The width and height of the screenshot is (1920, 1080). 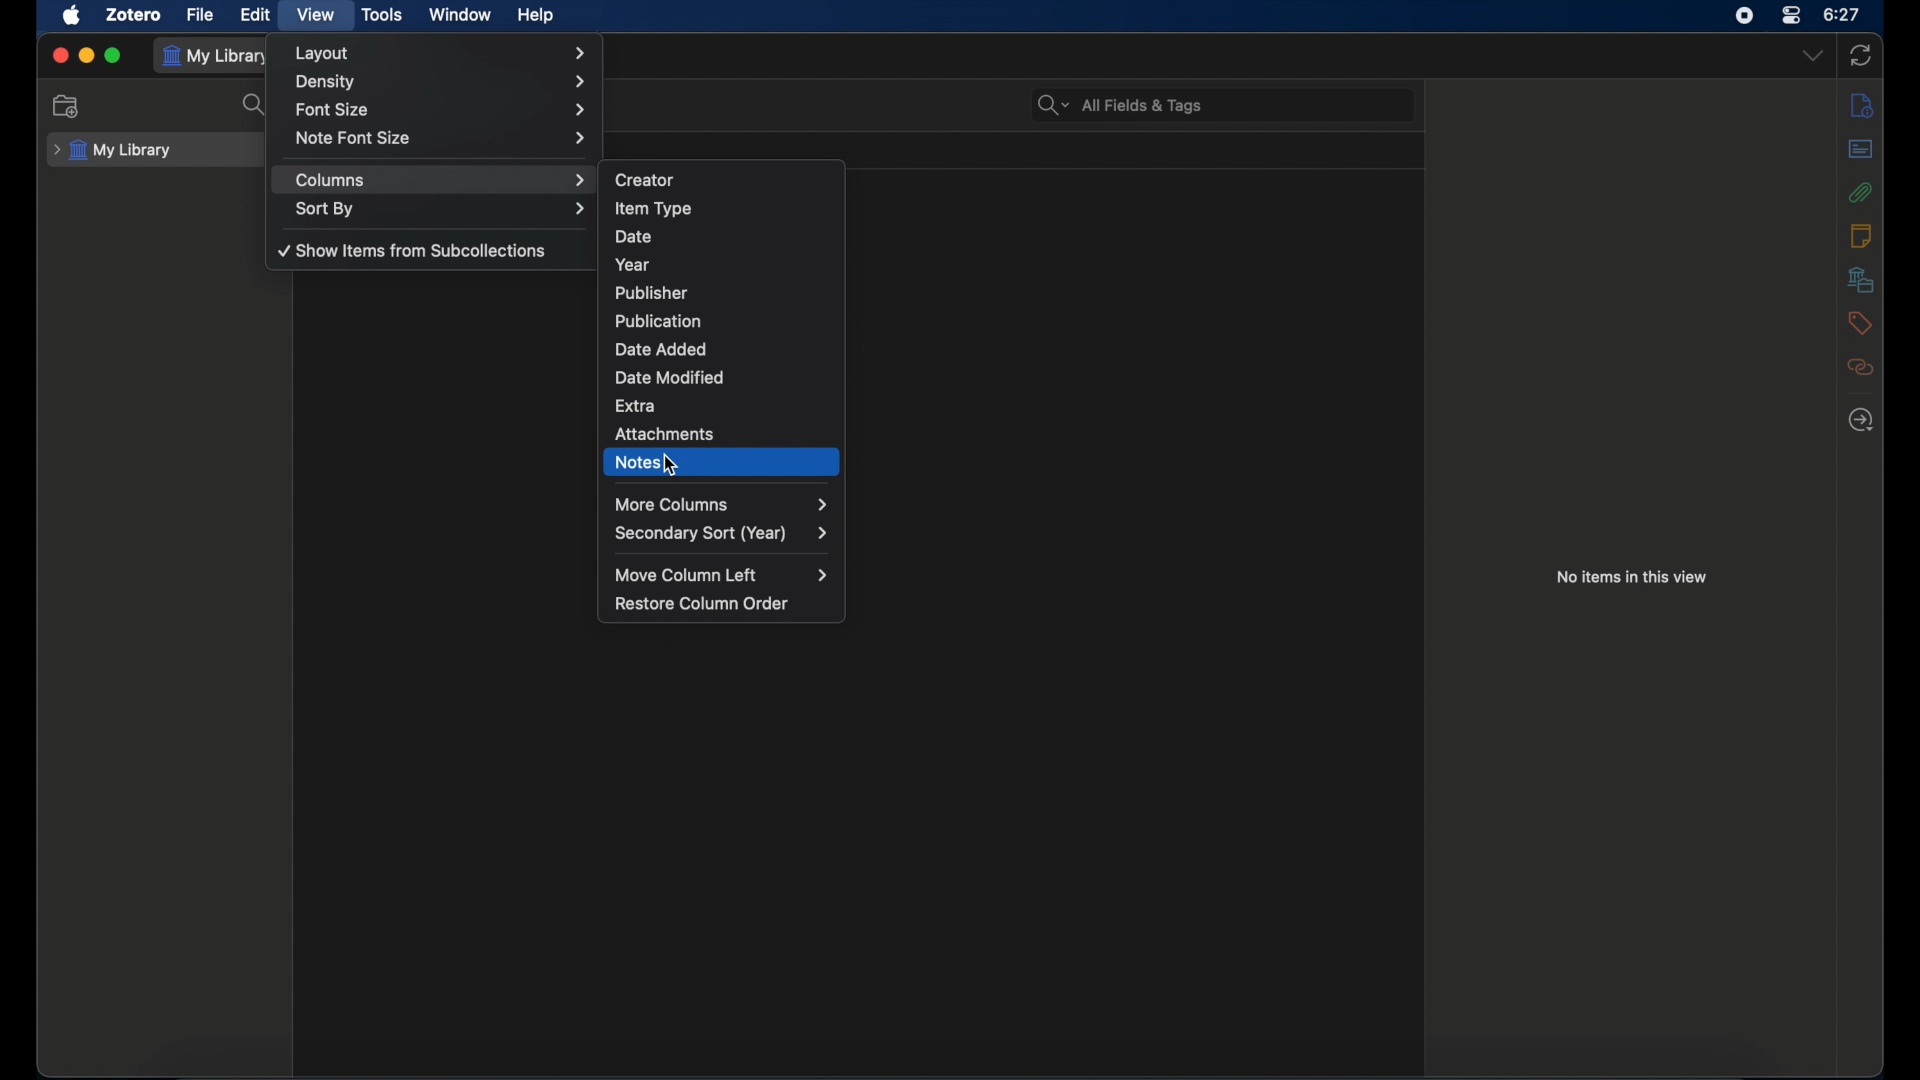 I want to click on related, so click(x=1860, y=367).